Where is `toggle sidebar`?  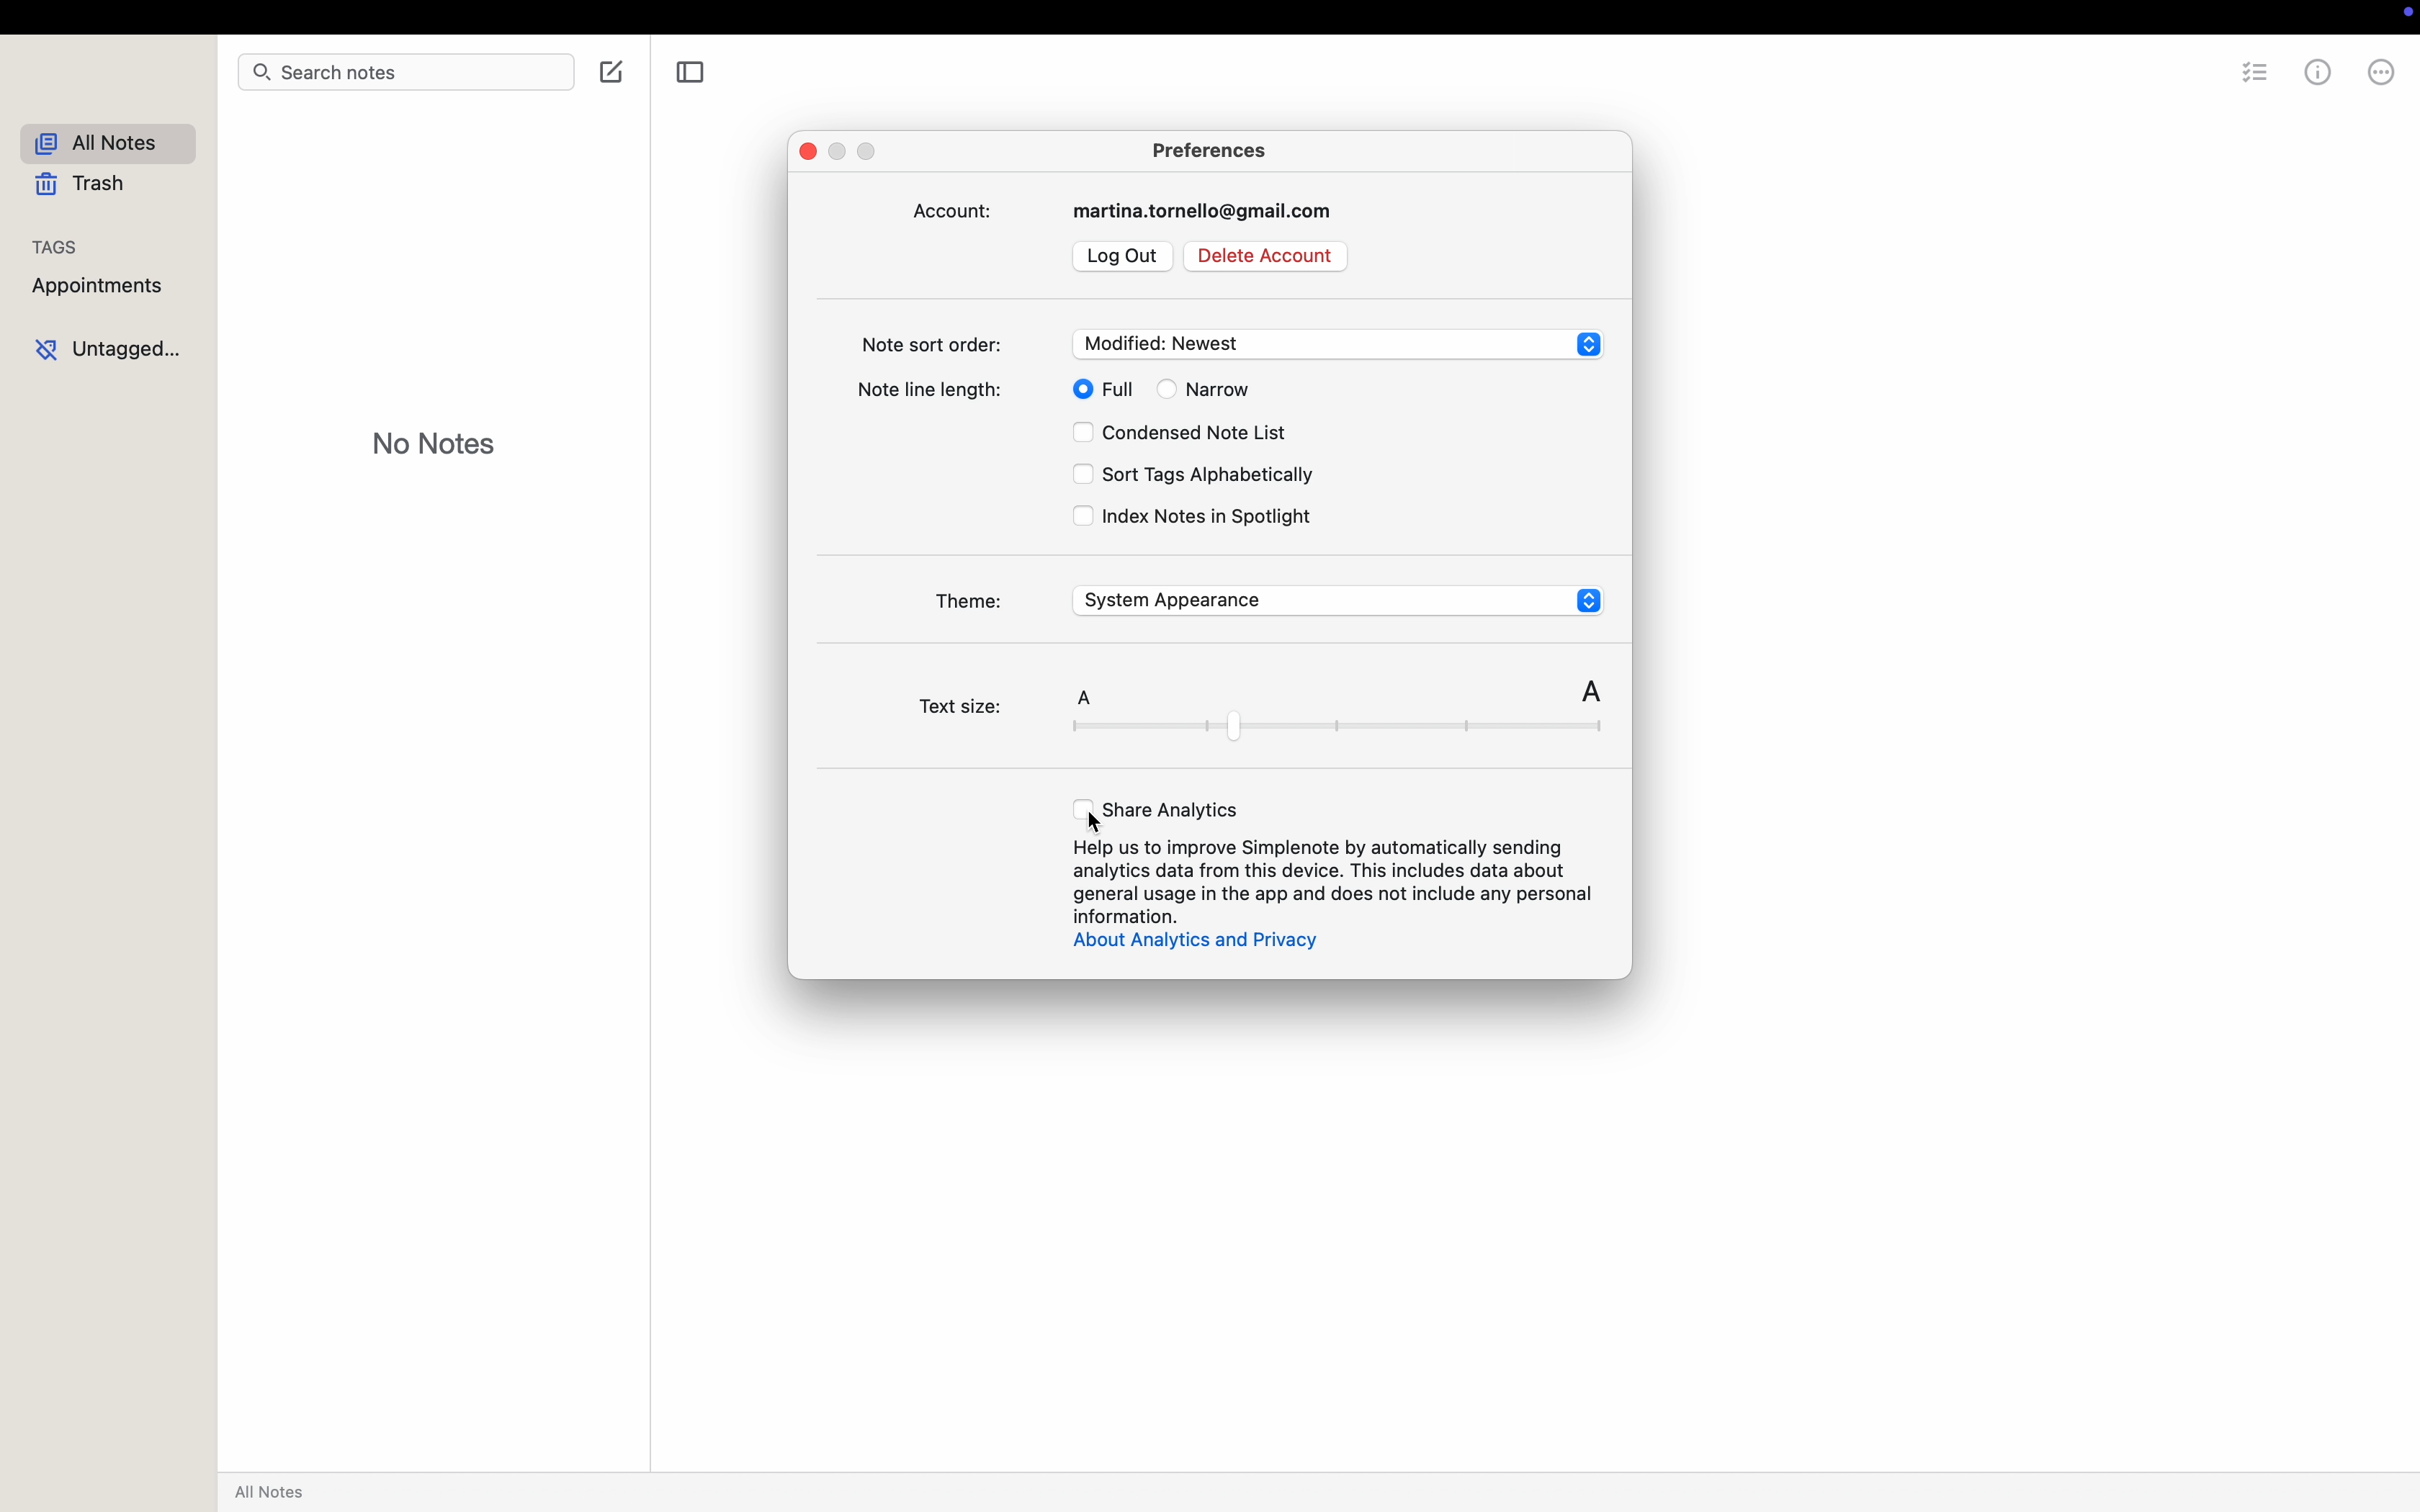 toggle sidebar is located at coordinates (691, 77).